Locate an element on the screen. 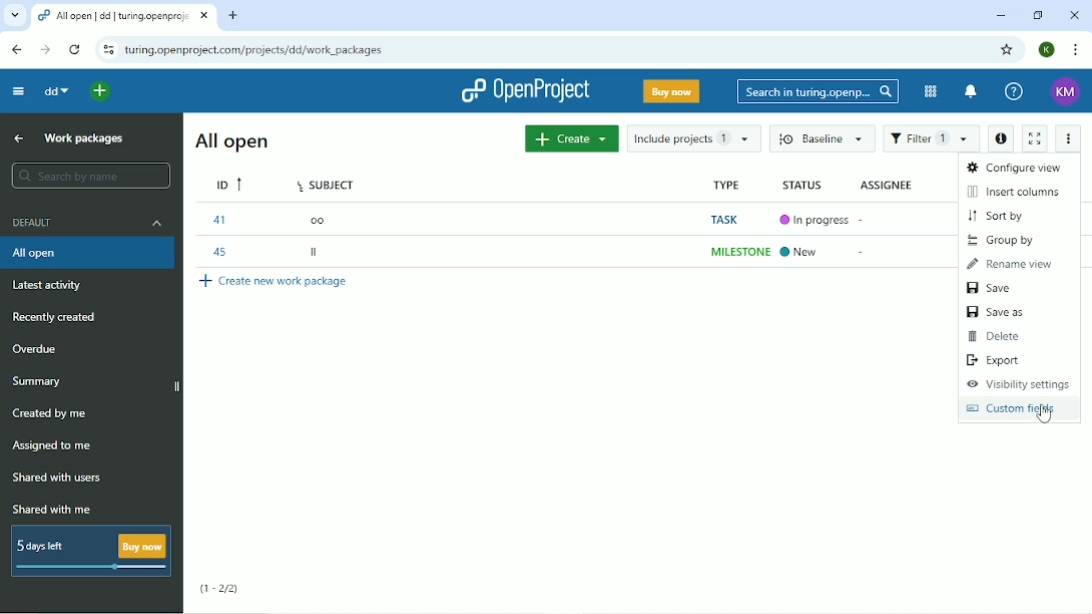 Image resolution: width=1092 pixels, height=614 pixels. Create is located at coordinates (571, 139).